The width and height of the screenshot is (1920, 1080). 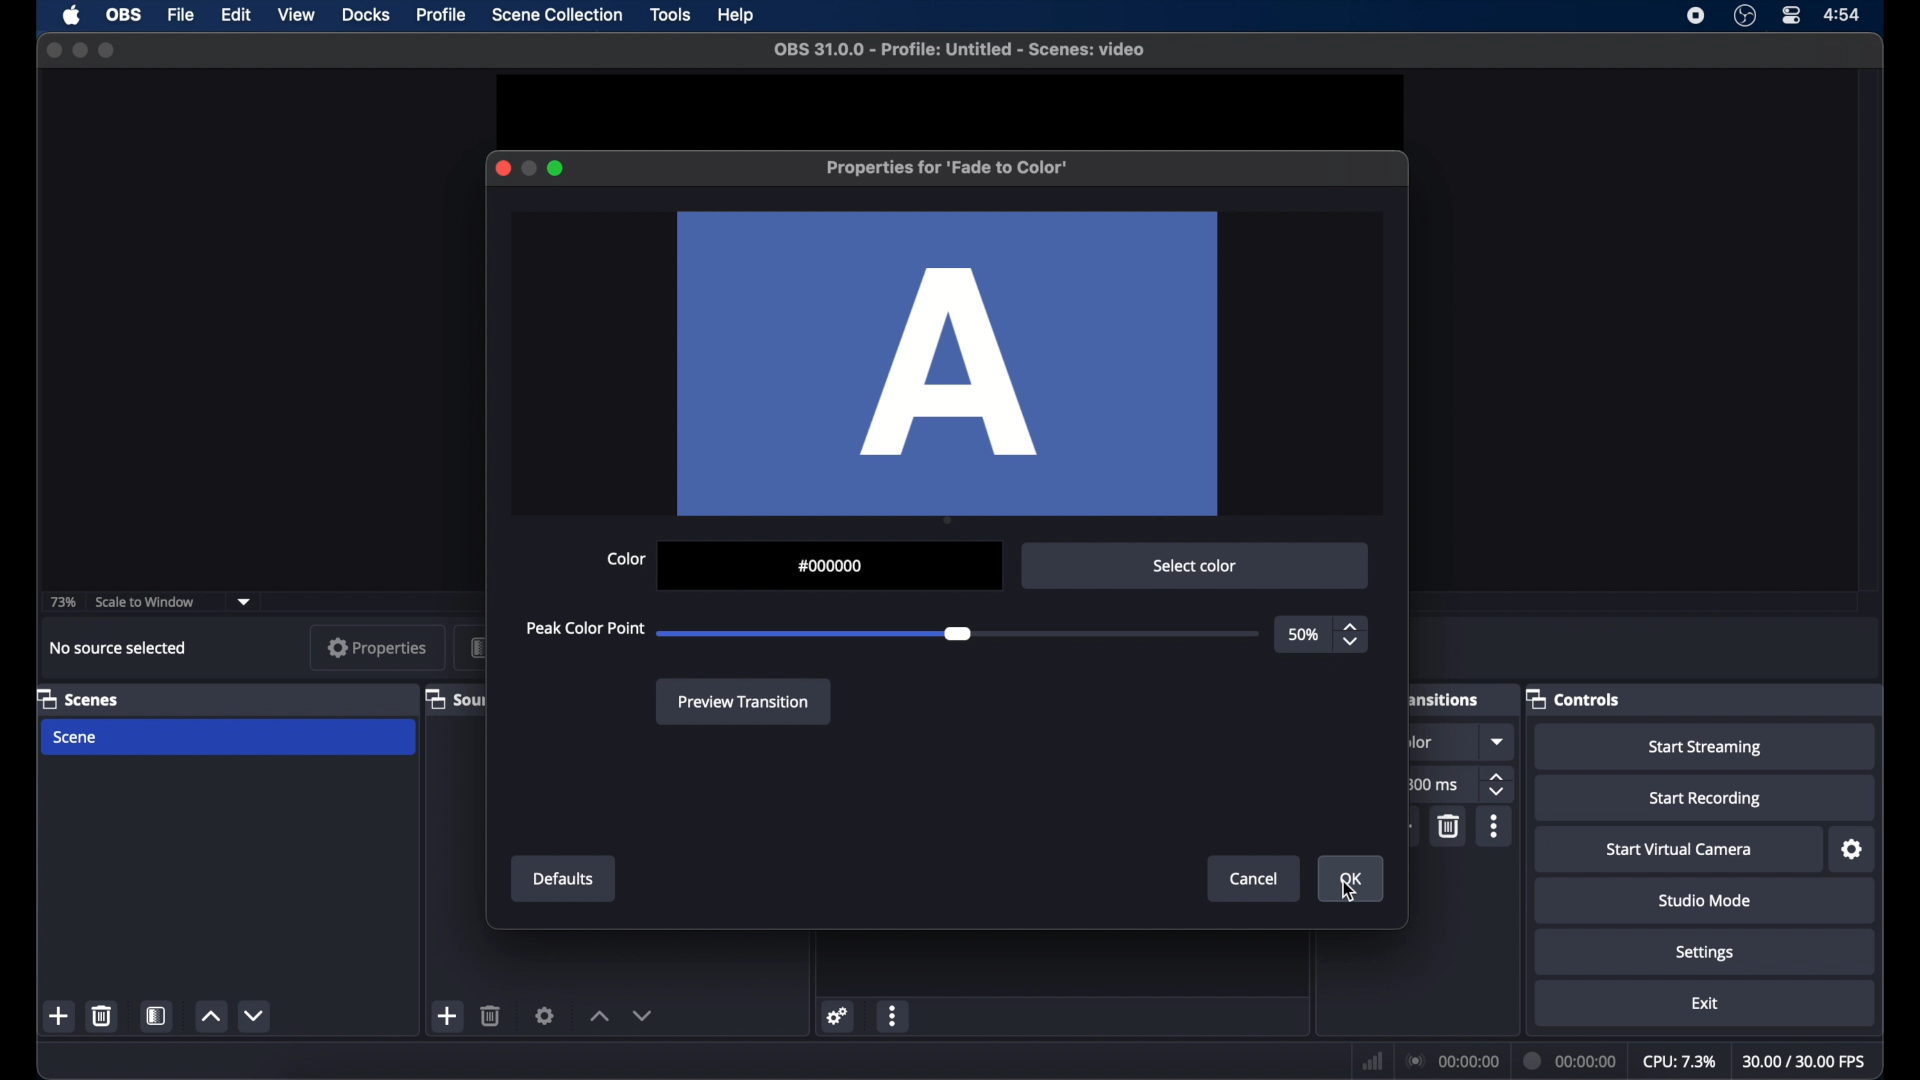 What do you see at coordinates (1196, 566) in the screenshot?
I see `select color` at bounding box center [1196, 566].